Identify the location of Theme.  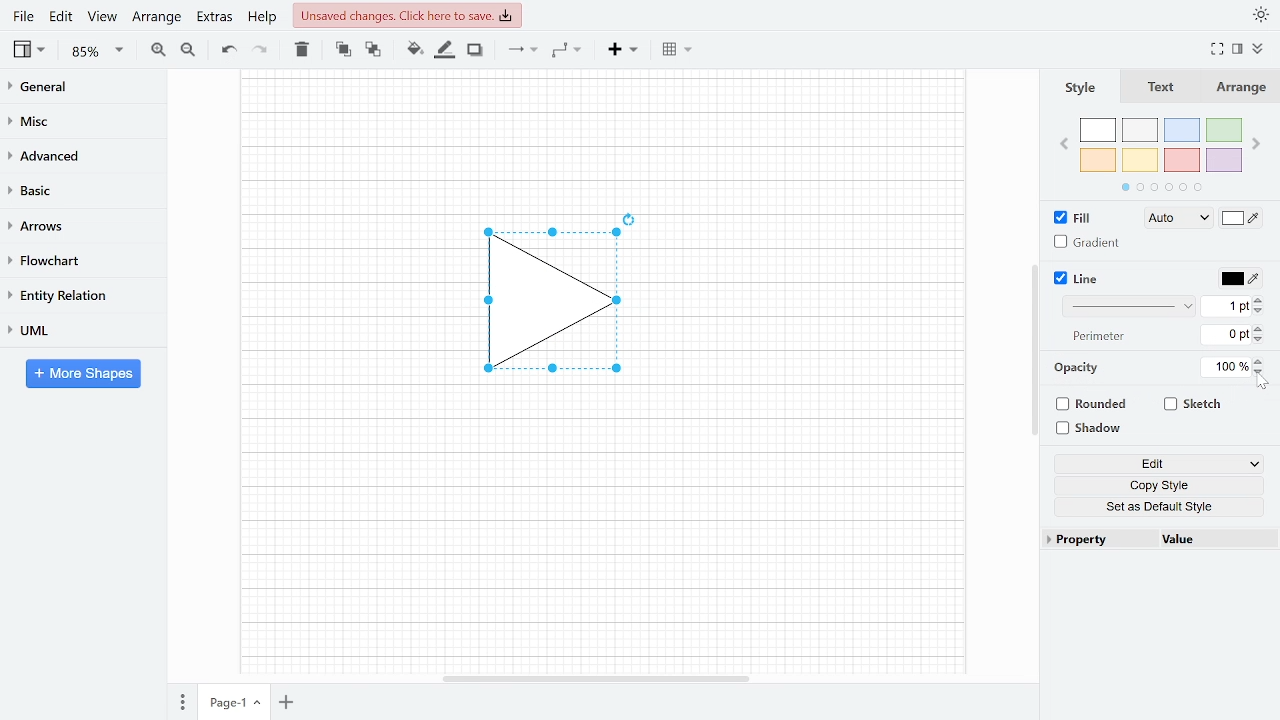
(1262, 14).